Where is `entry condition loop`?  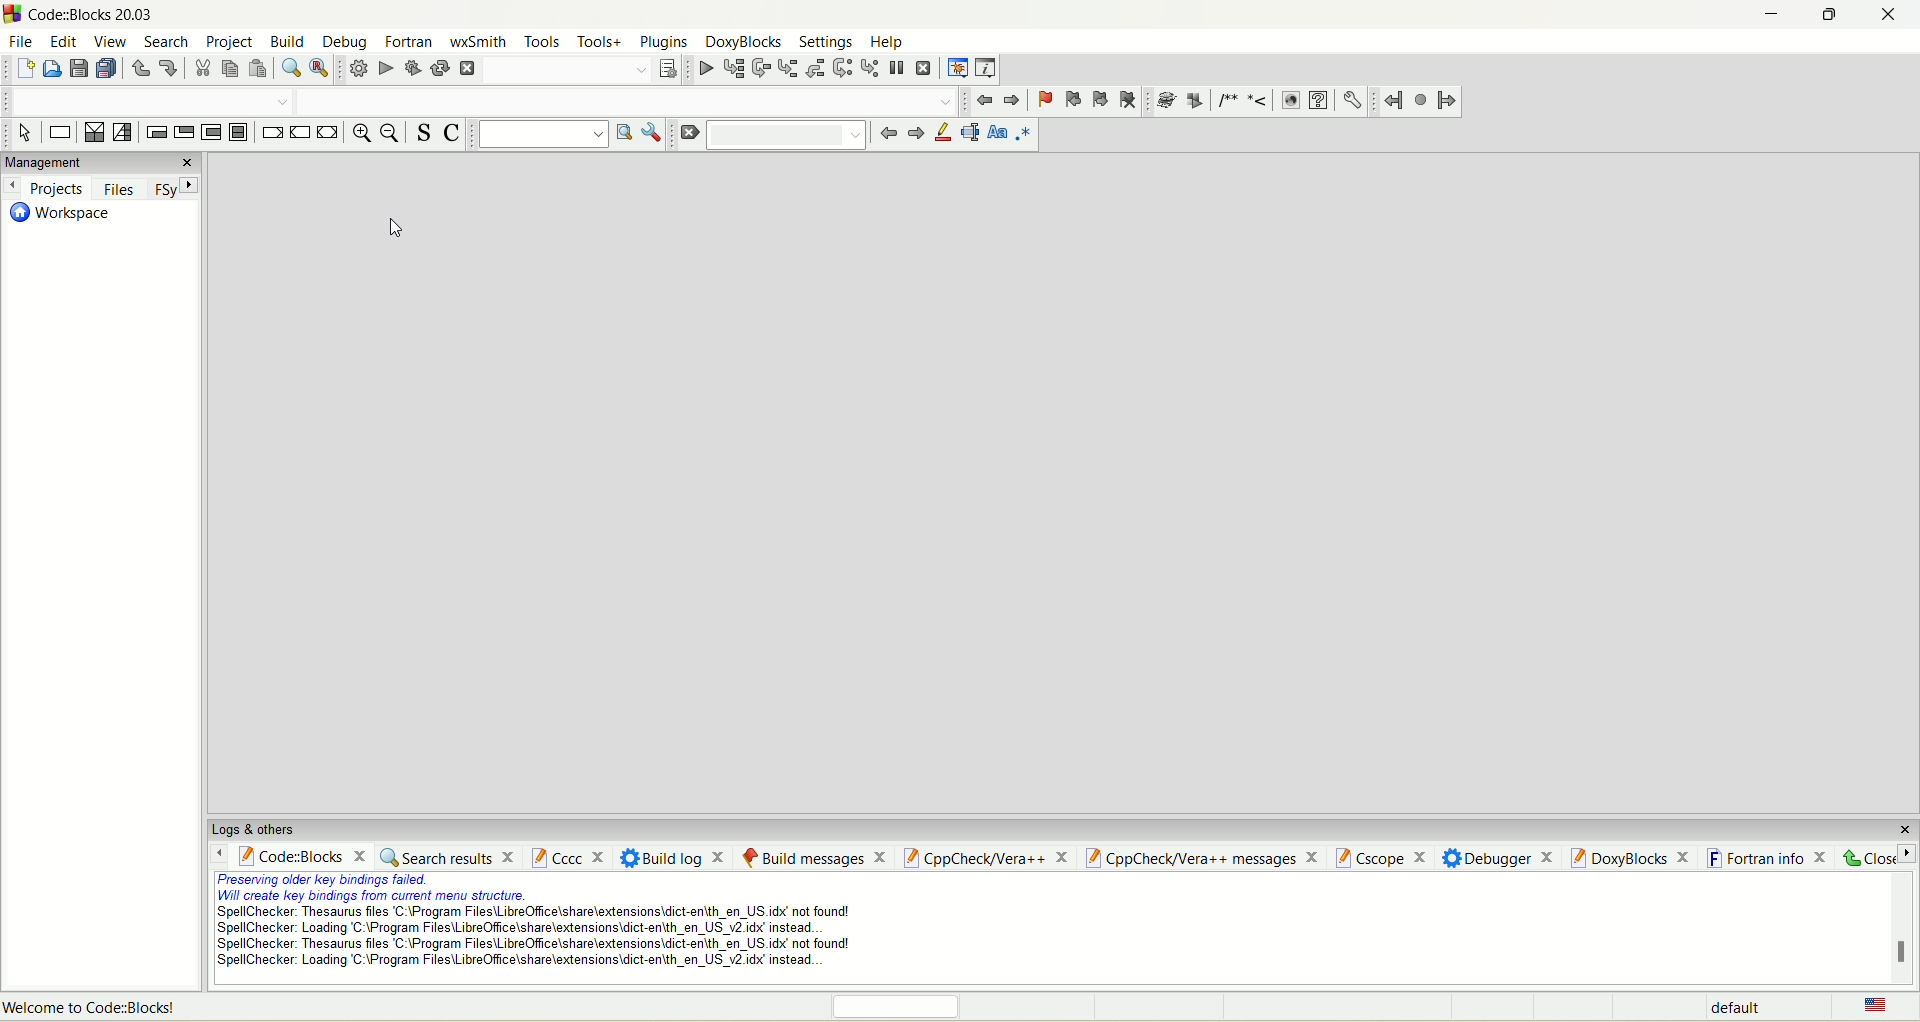
entry condition loop is located at coordinates (155, 132).